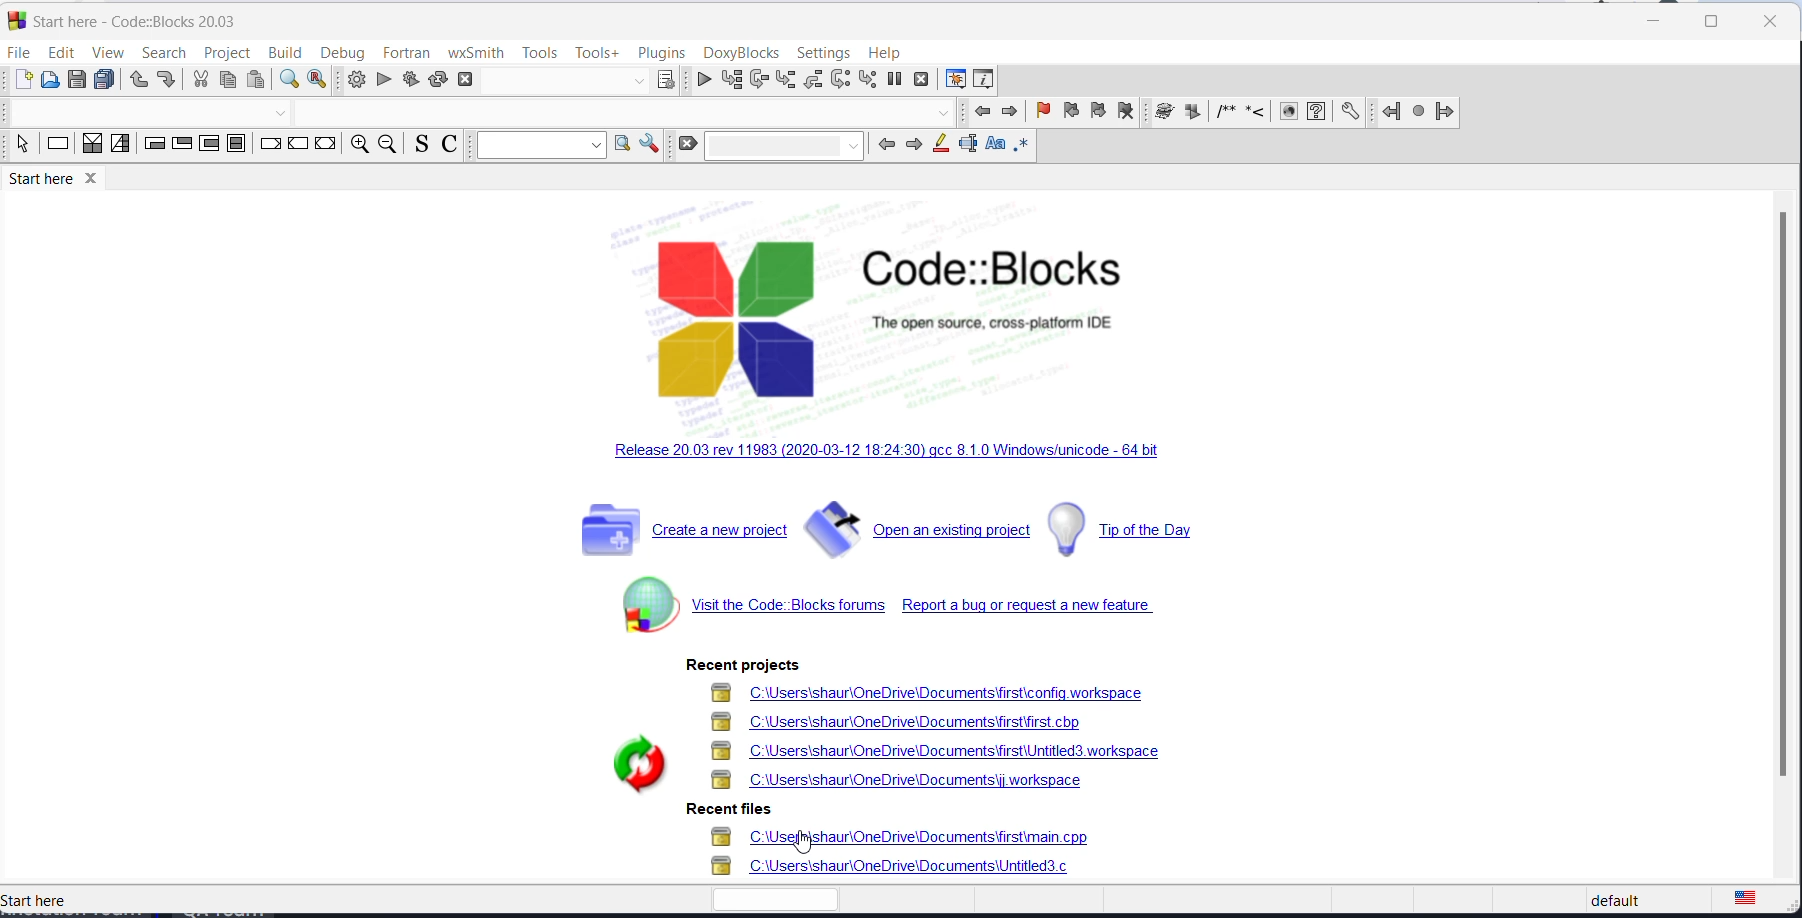 The image size is (1802, 918). What do you see at coordinates (725, 811) in the screenshot?
I see `recent files` at bounding box center [725, 811].